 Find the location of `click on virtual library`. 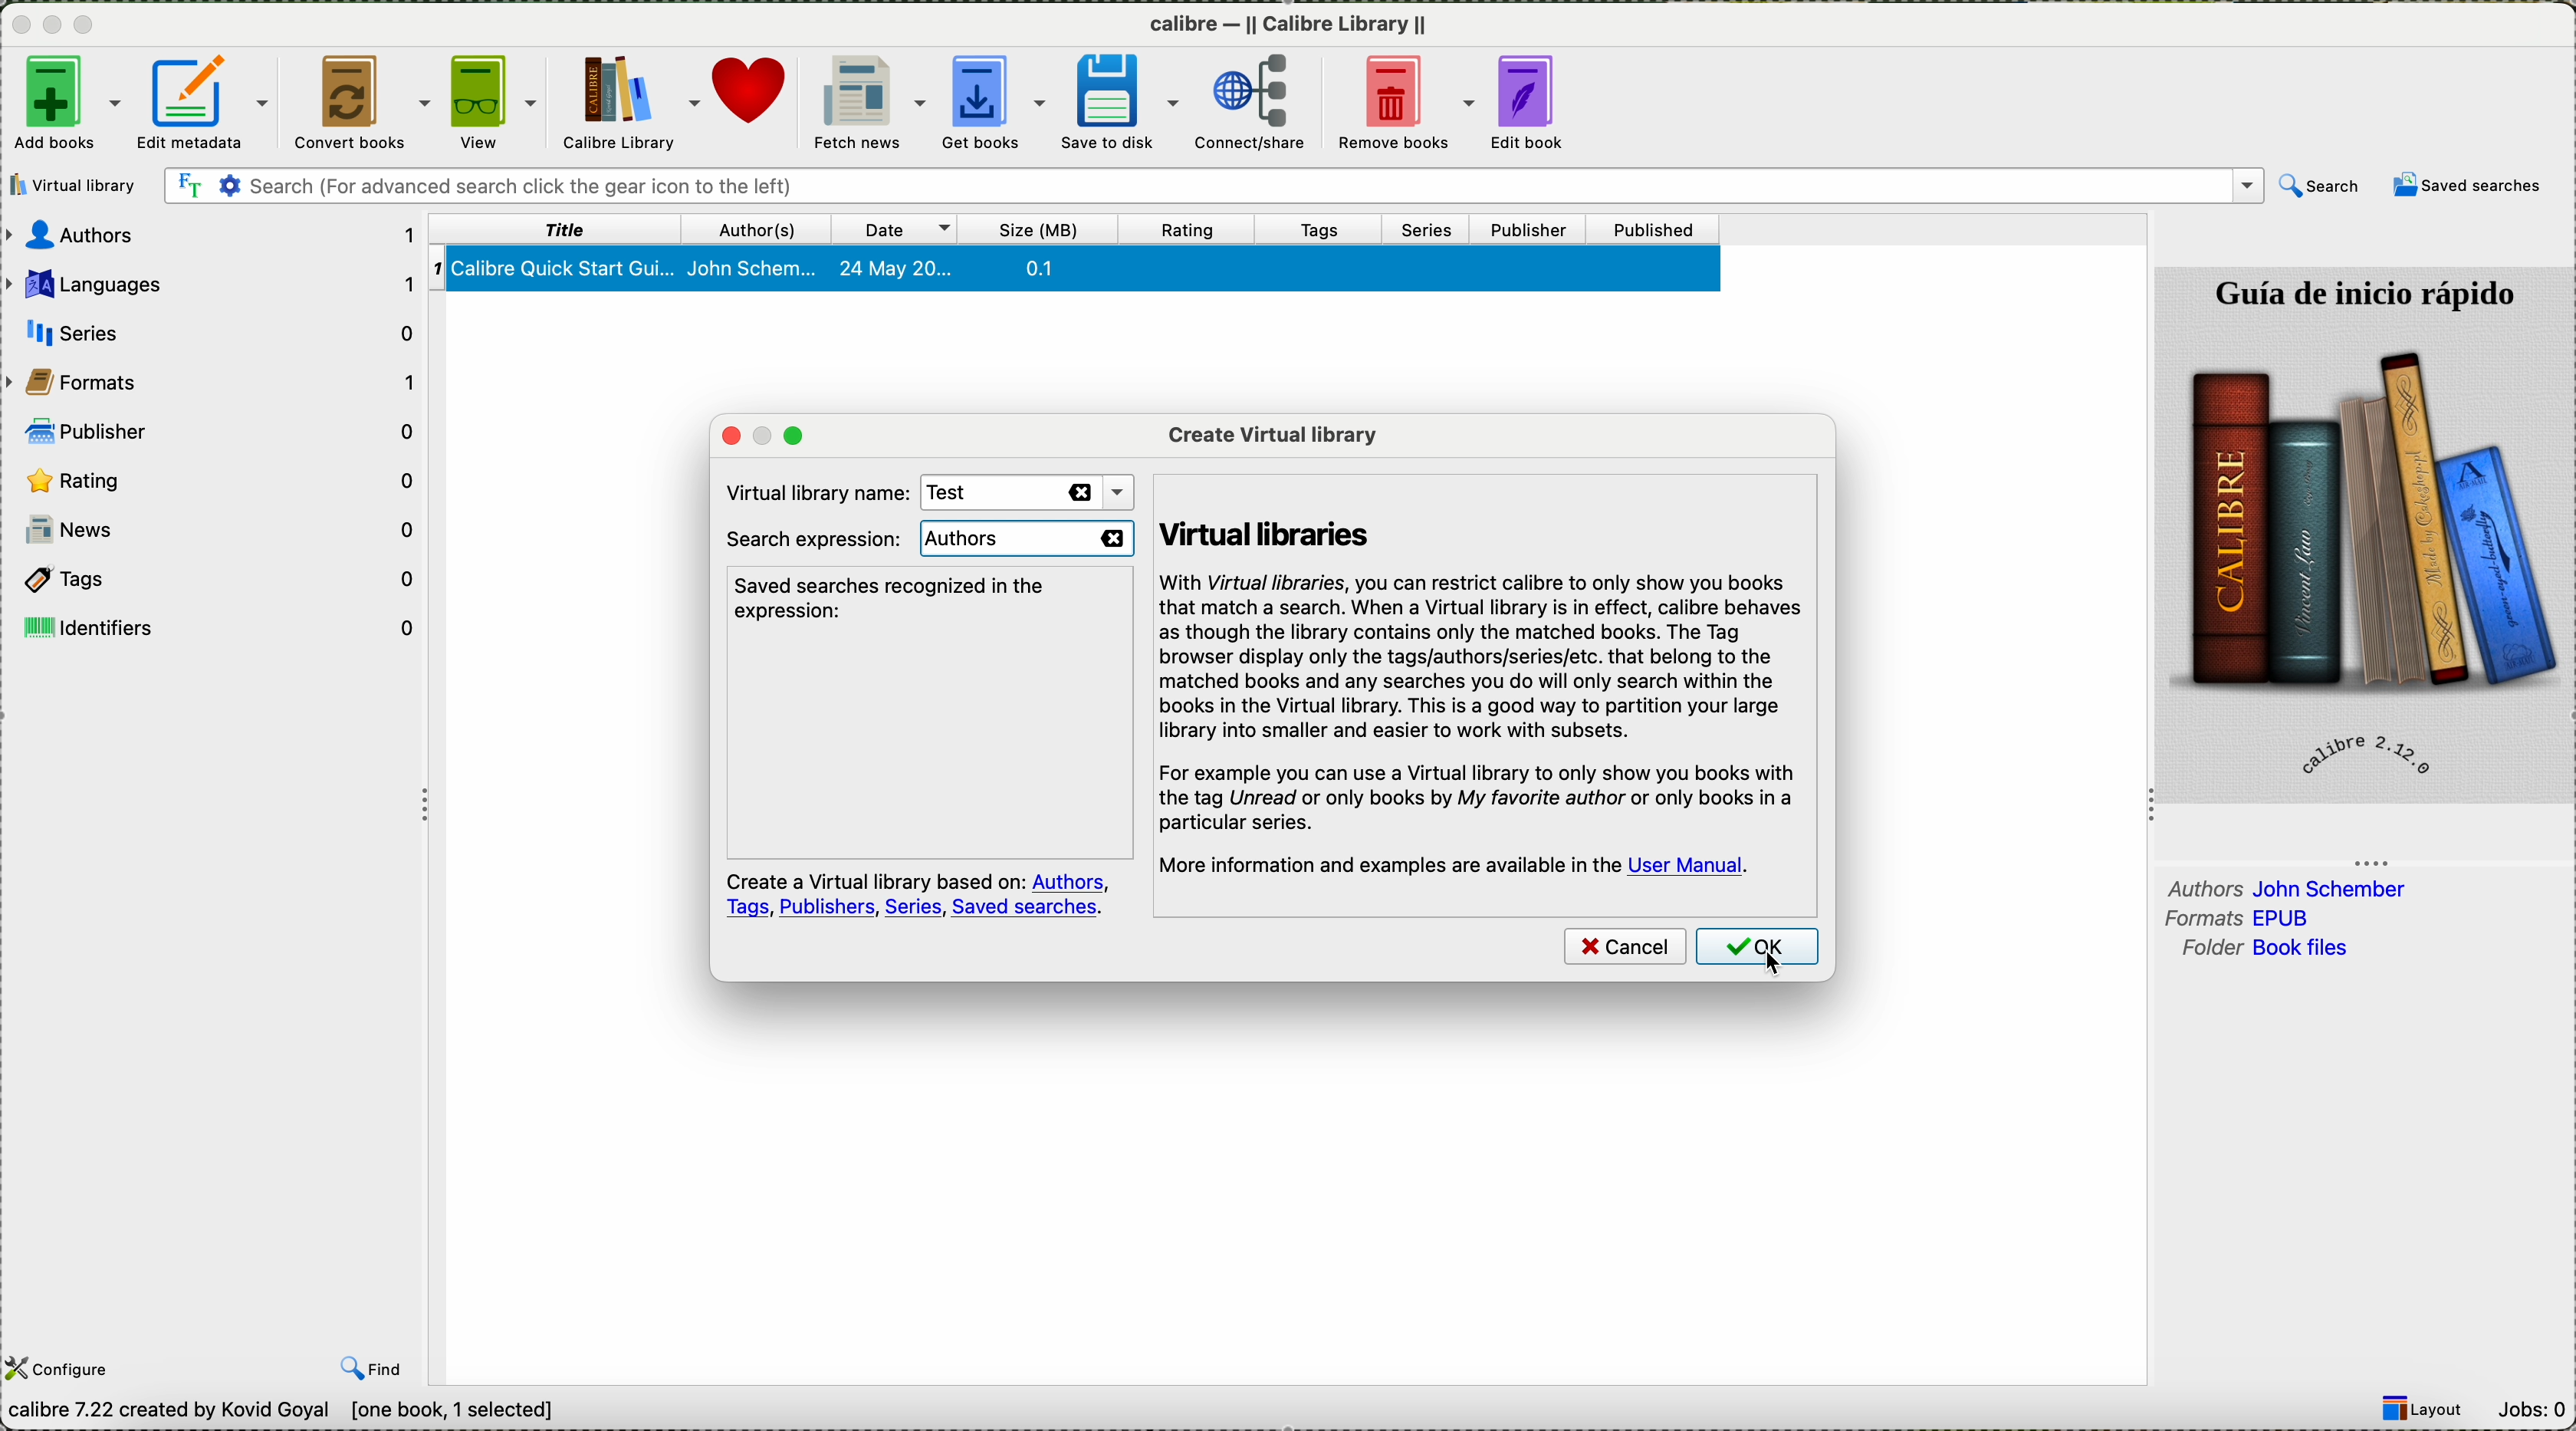

click on virtual library is located at coordinates (77, 185).